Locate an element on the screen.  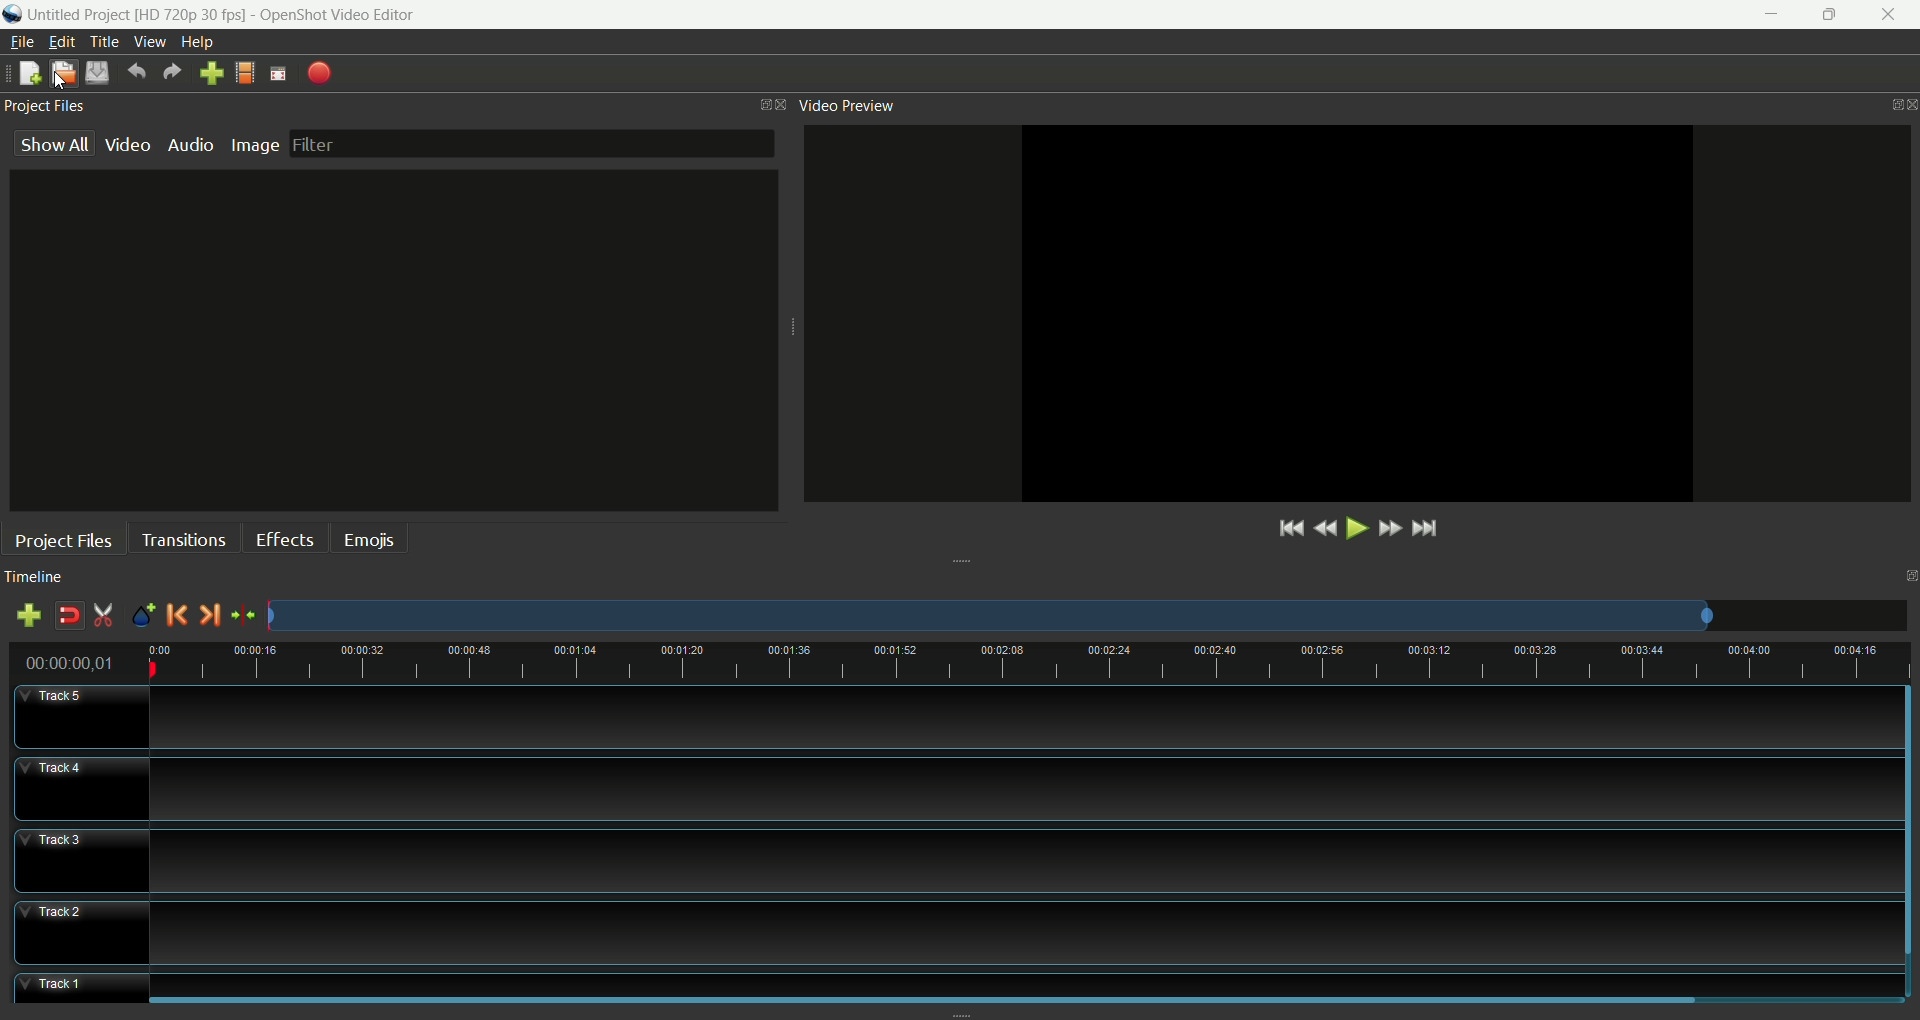
cursor is located at coordinates (60, 82).